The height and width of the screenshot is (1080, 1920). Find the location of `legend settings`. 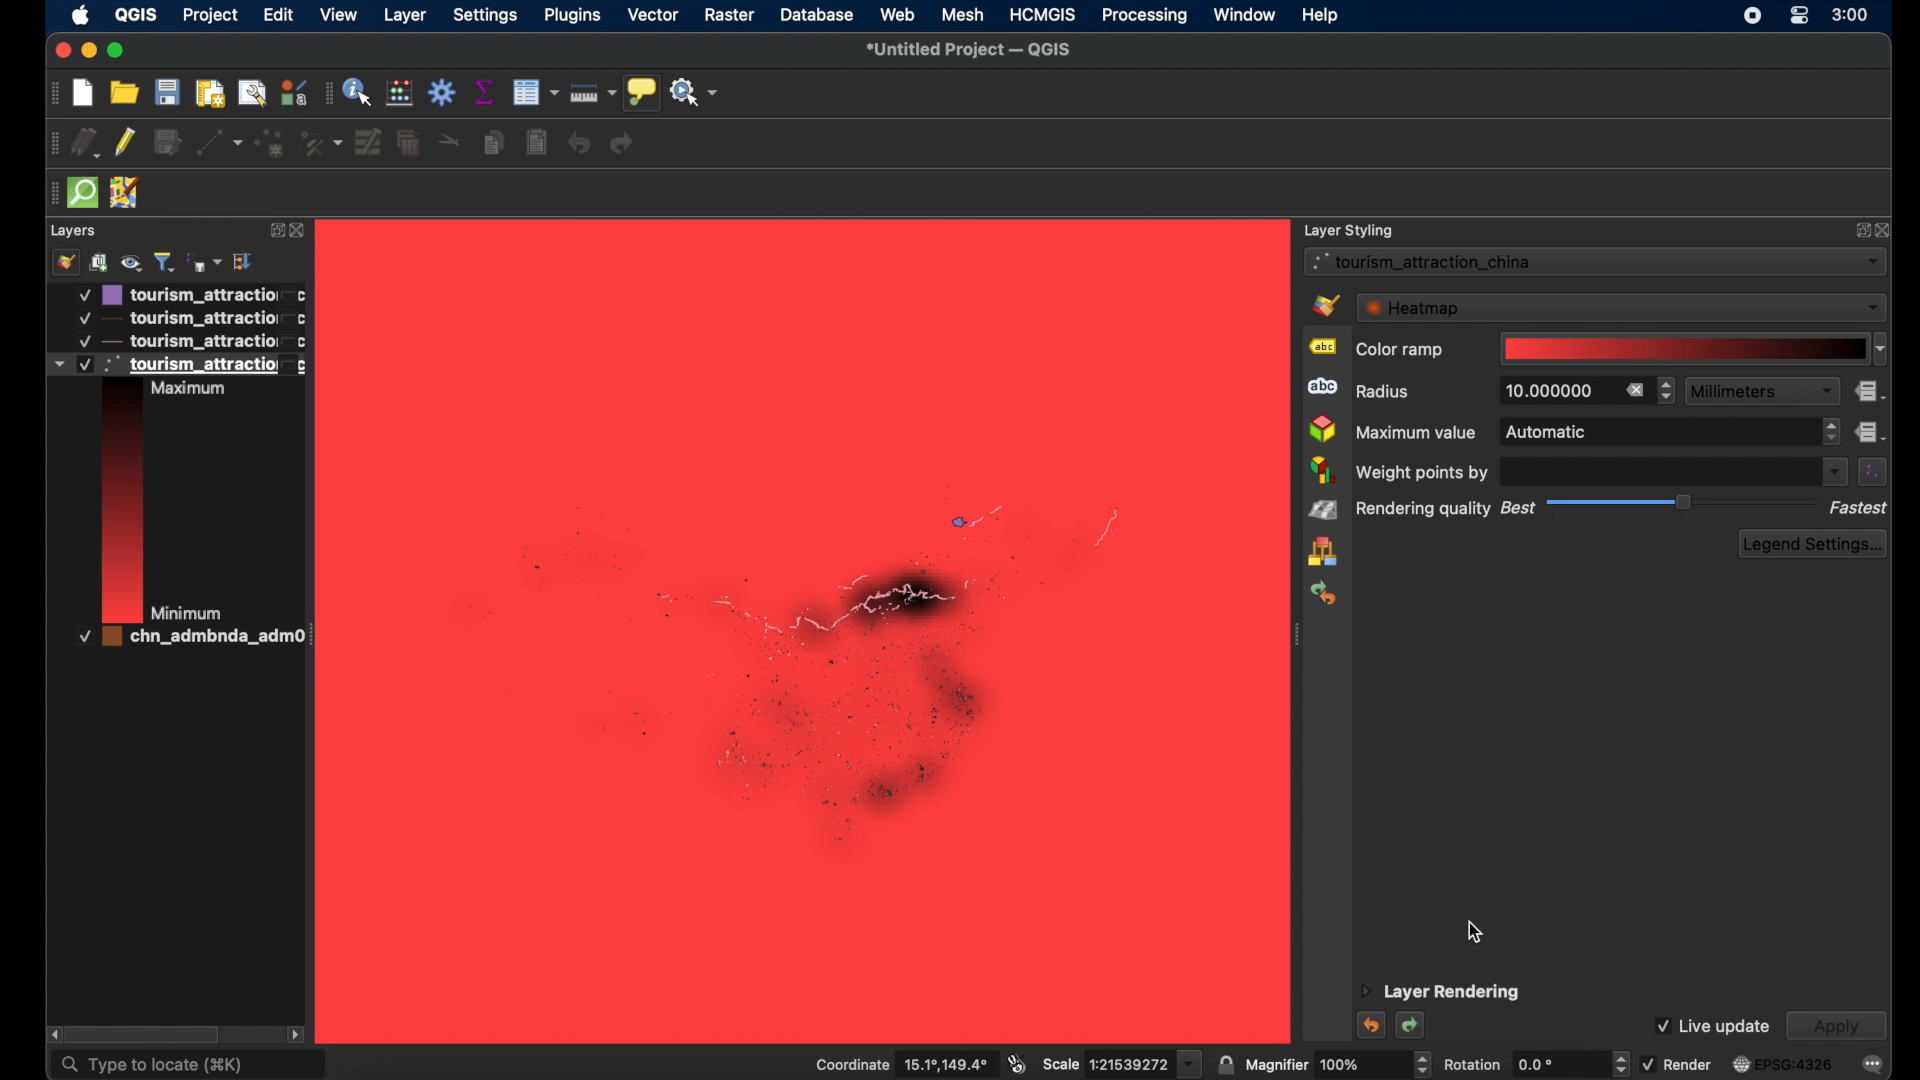

legend settings is located at coordinates (1814, 544).